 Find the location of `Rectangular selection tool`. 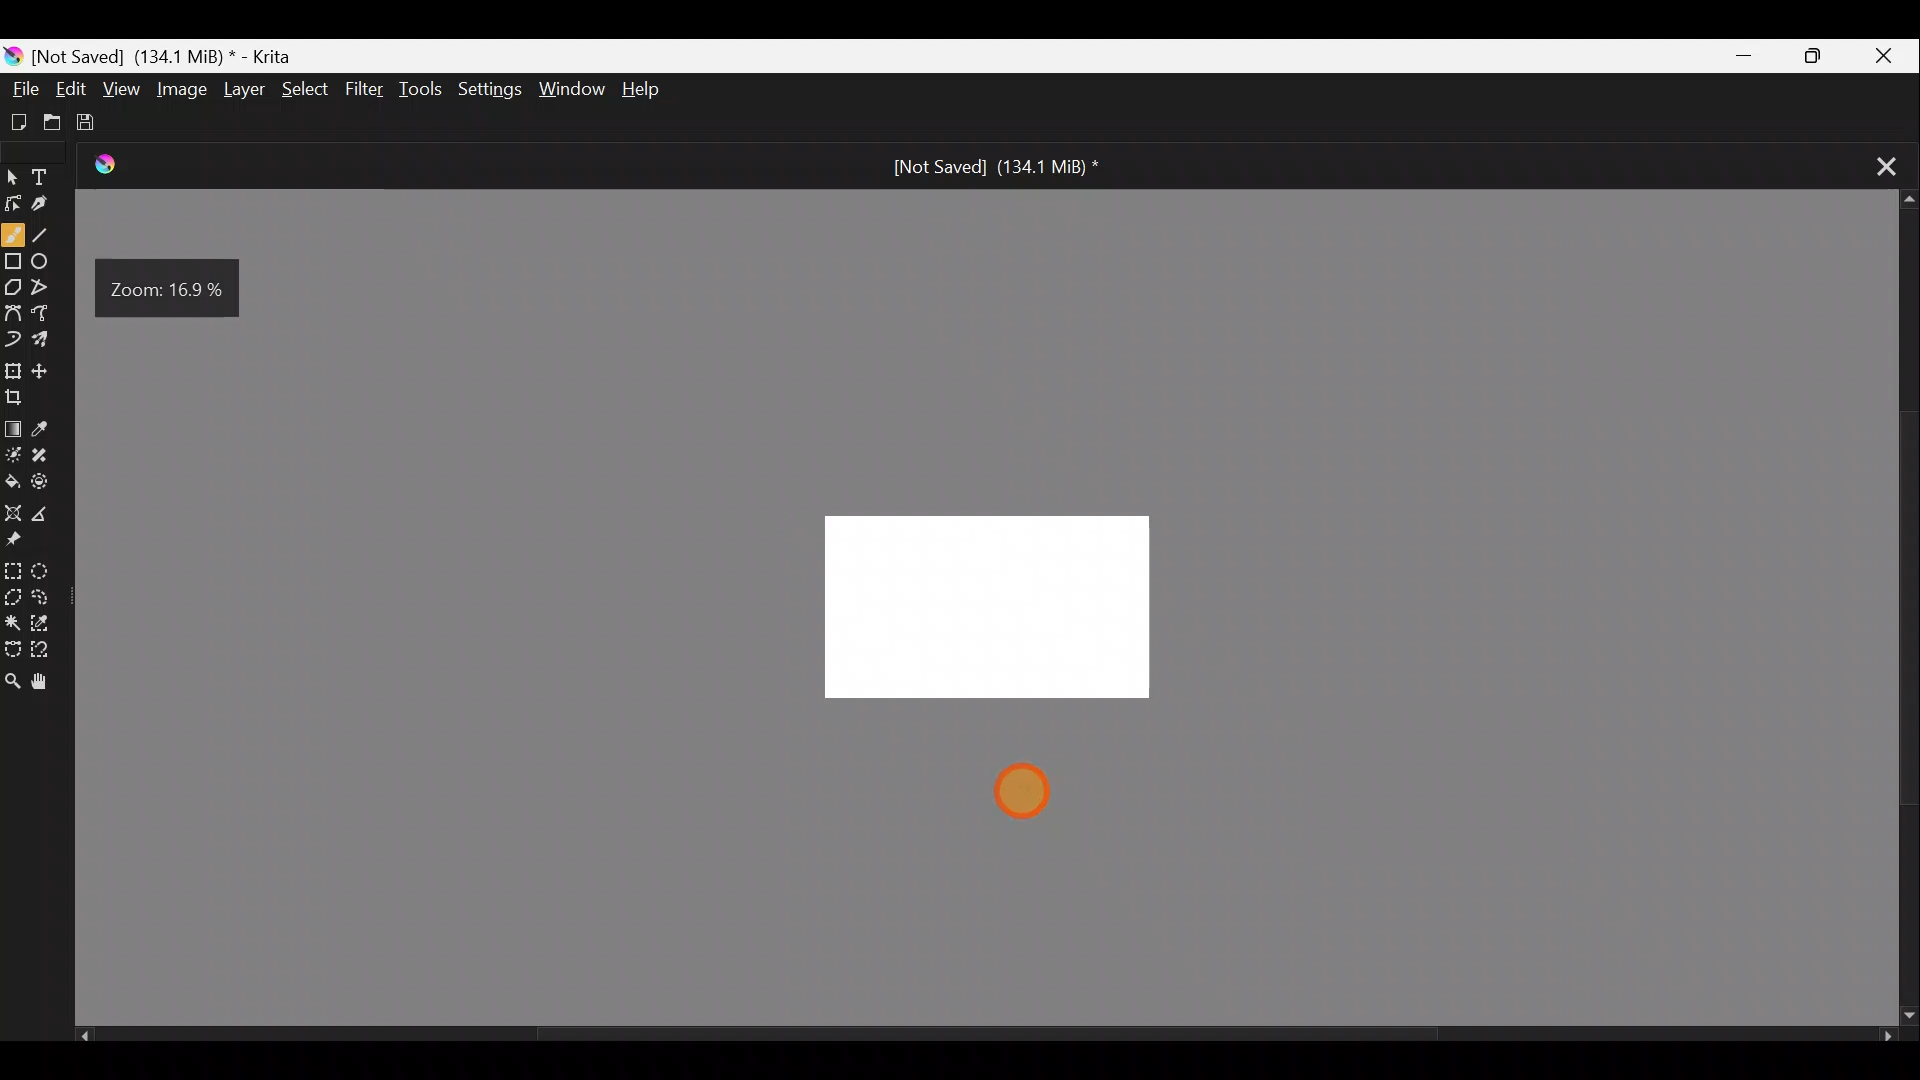

Rectangular selection tool is located at coordinates (16, 570).